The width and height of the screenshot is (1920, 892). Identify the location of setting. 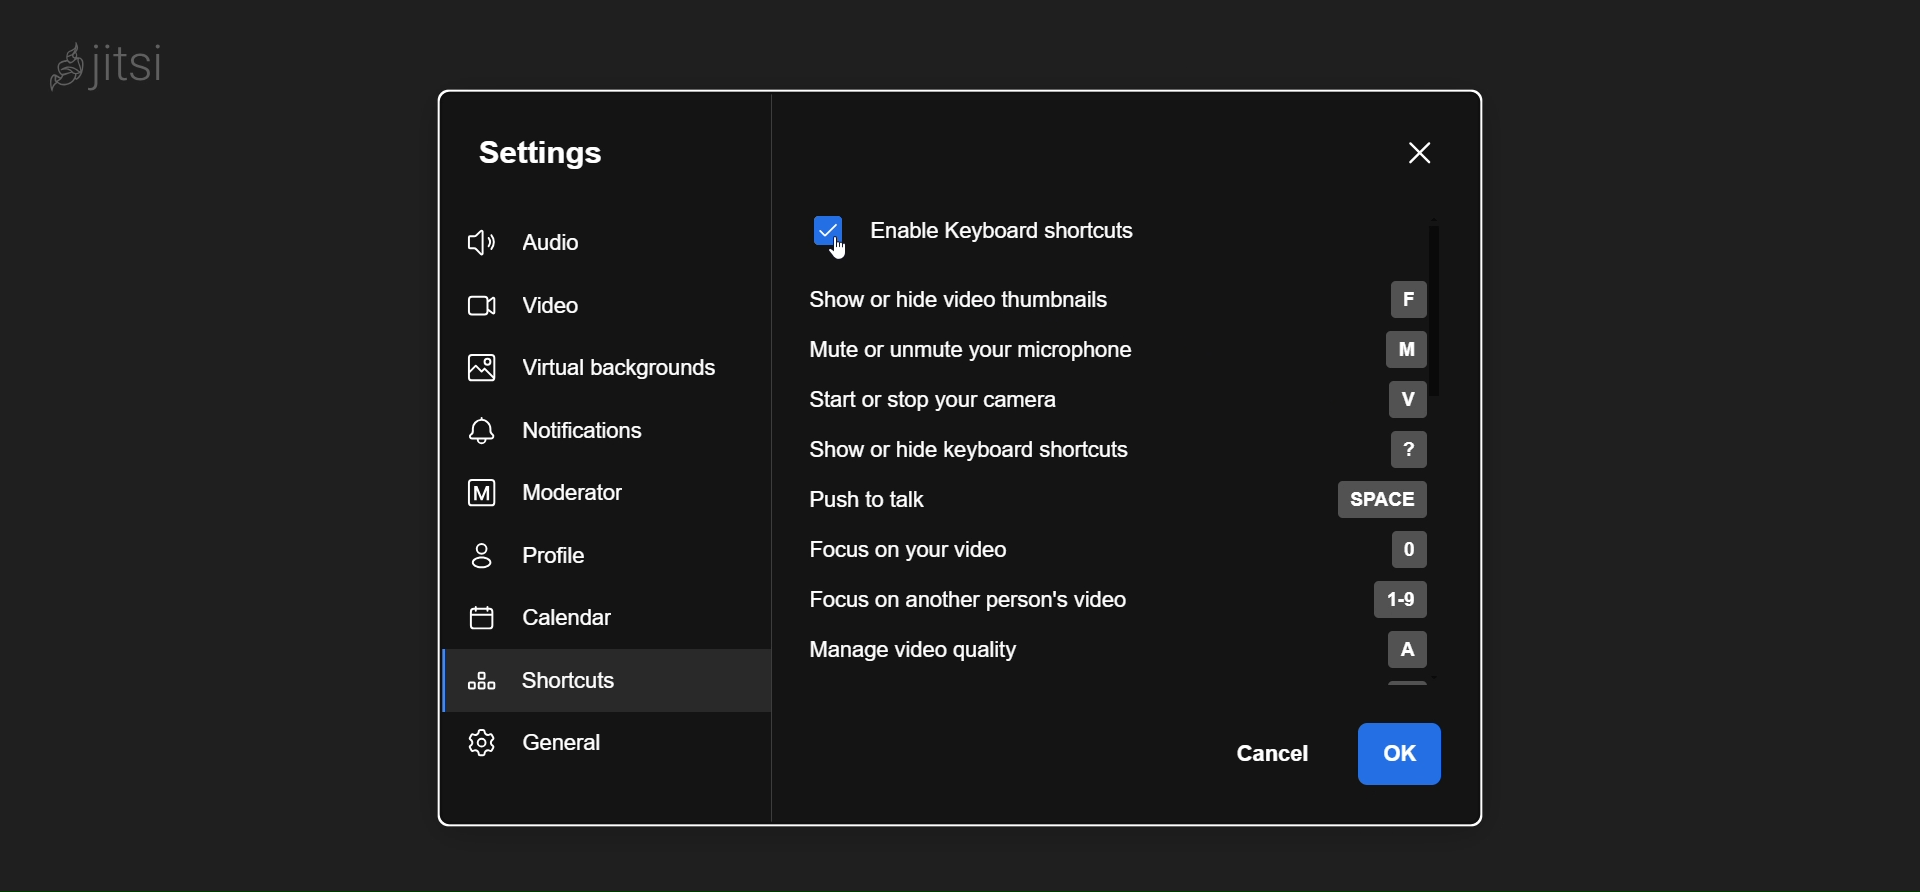
(556, 154).